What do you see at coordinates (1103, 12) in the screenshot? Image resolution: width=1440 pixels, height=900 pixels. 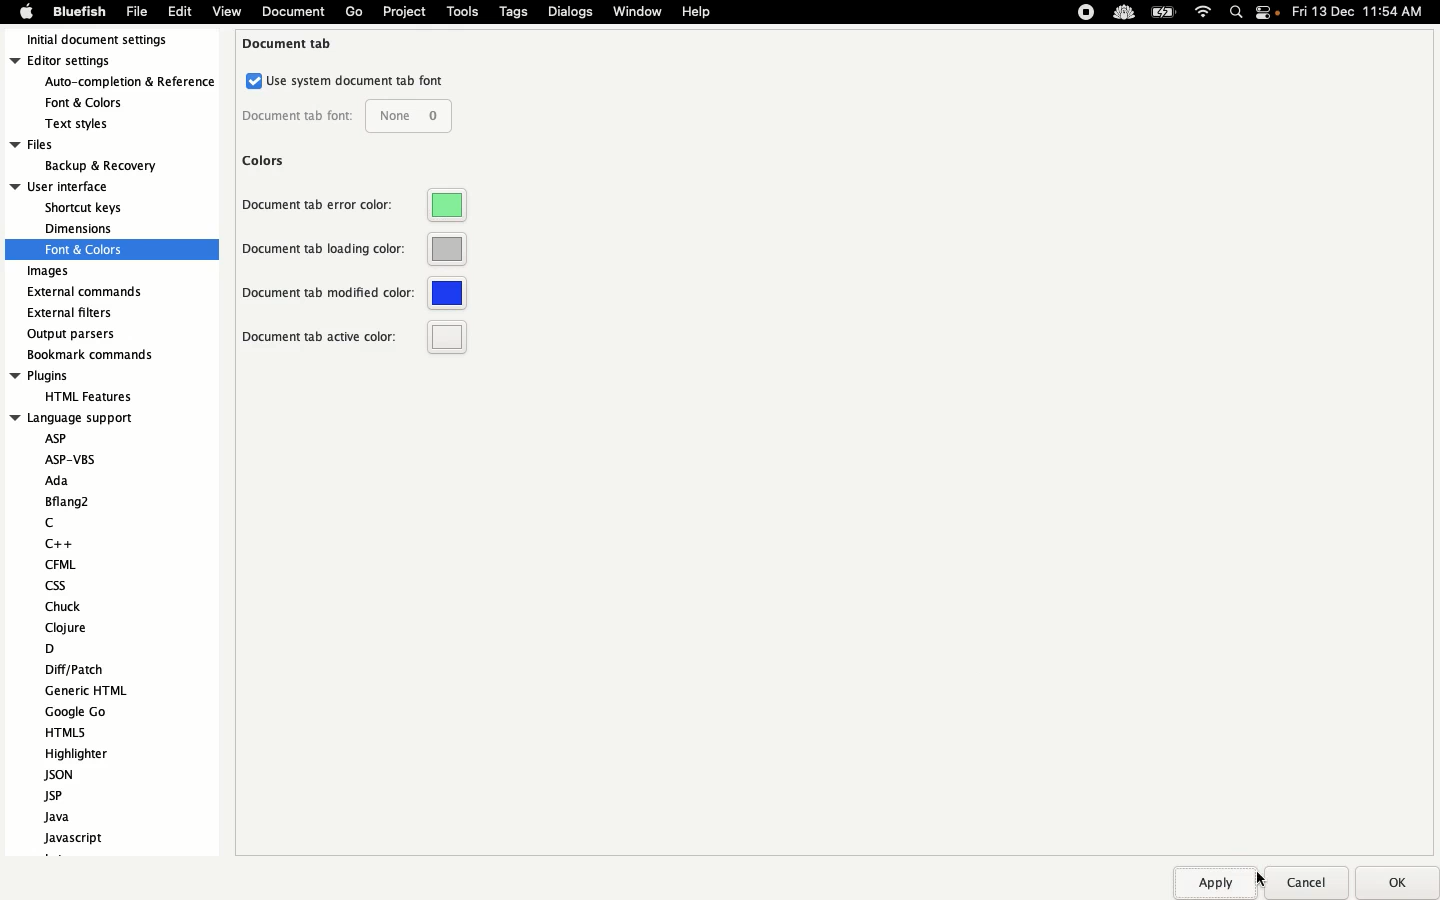 I see `Extensions` at bounding box center [1103, 12].